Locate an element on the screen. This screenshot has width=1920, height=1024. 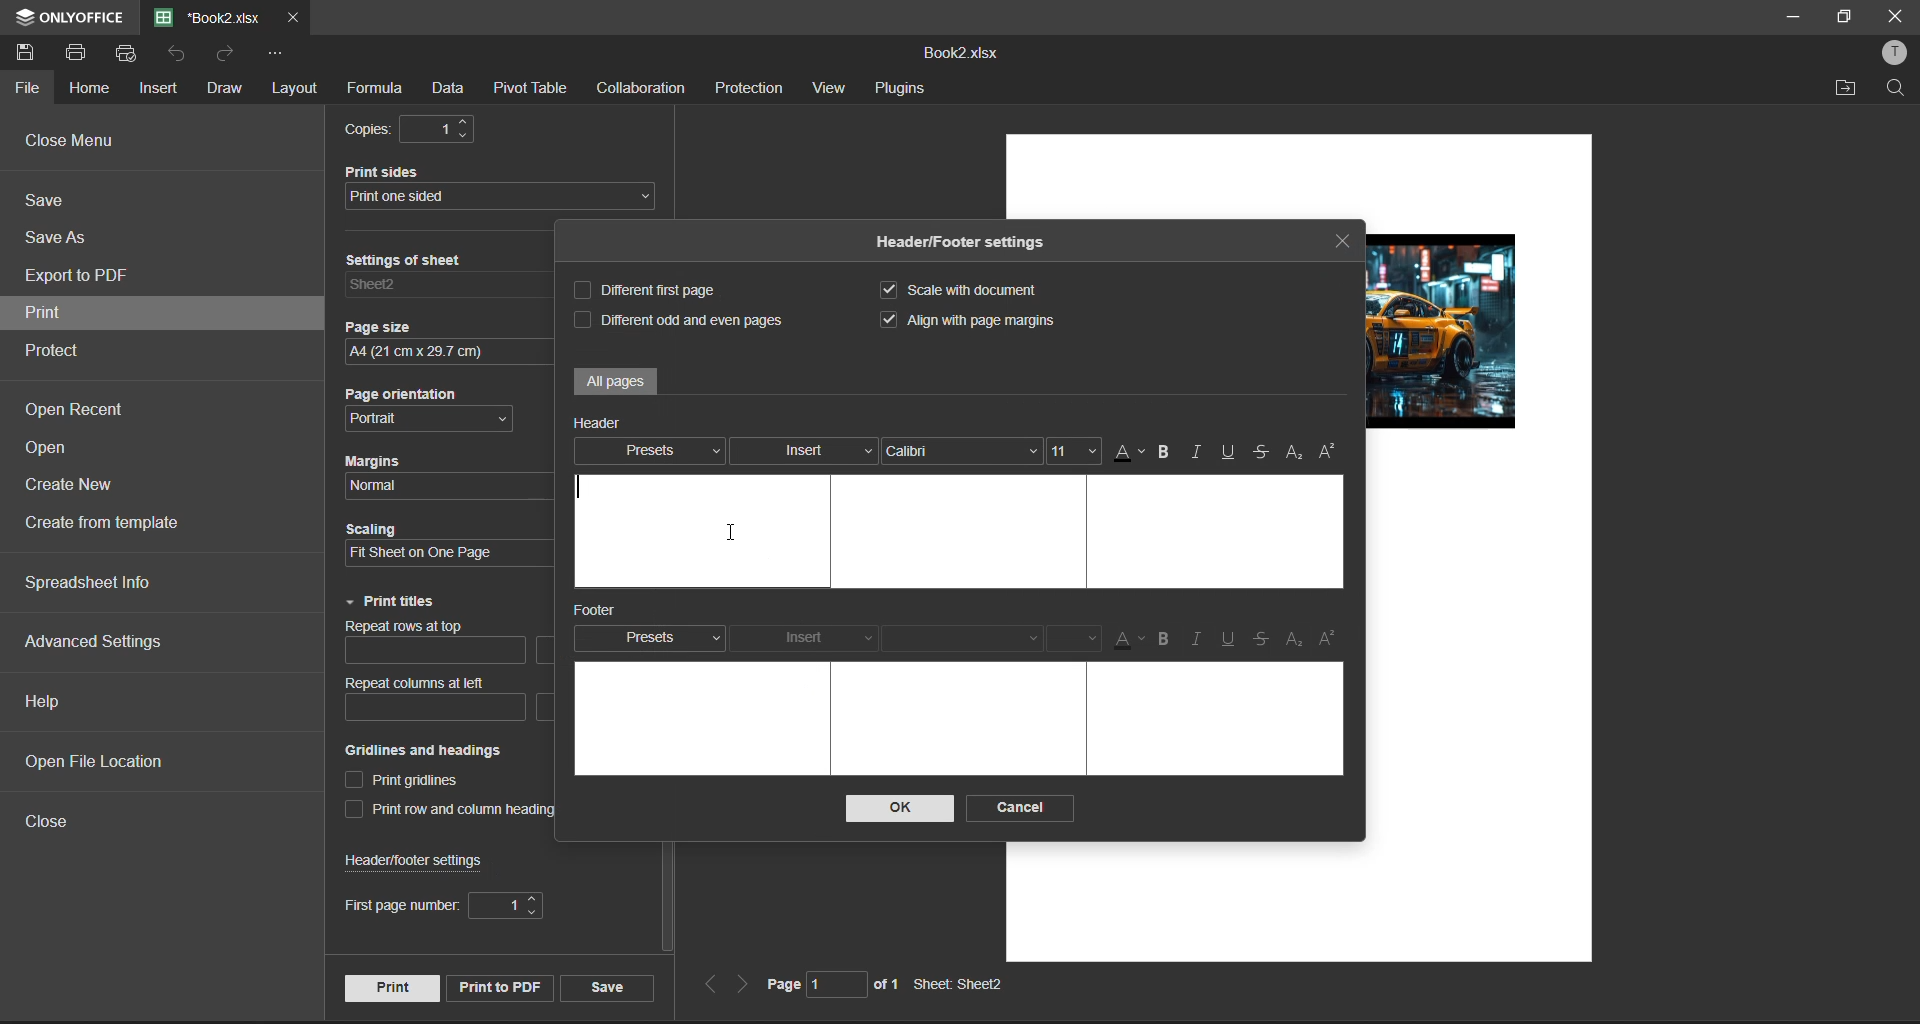
footer is located at coordinates (605, 611).